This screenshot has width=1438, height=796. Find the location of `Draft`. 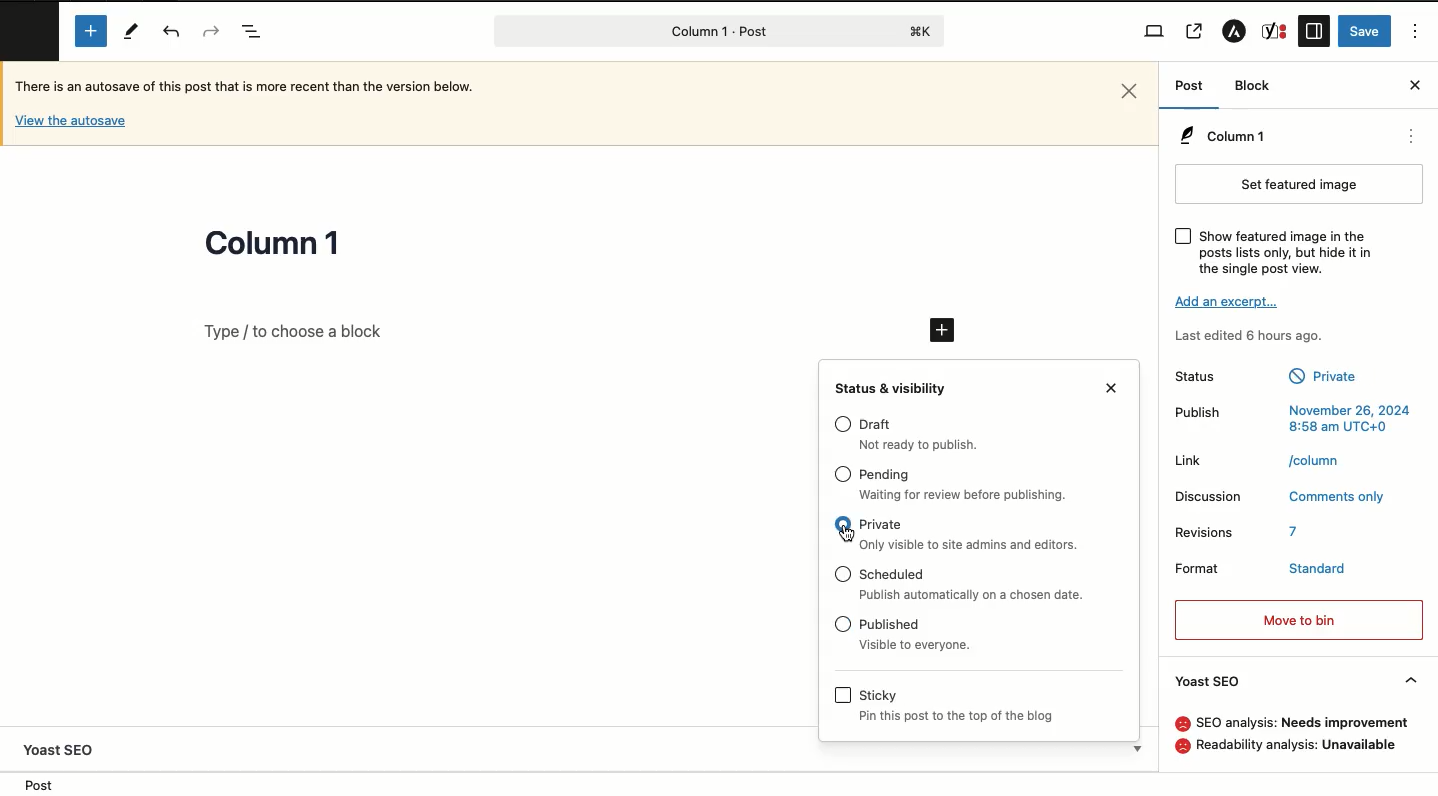

Draft is located at coordinates (877, 424).